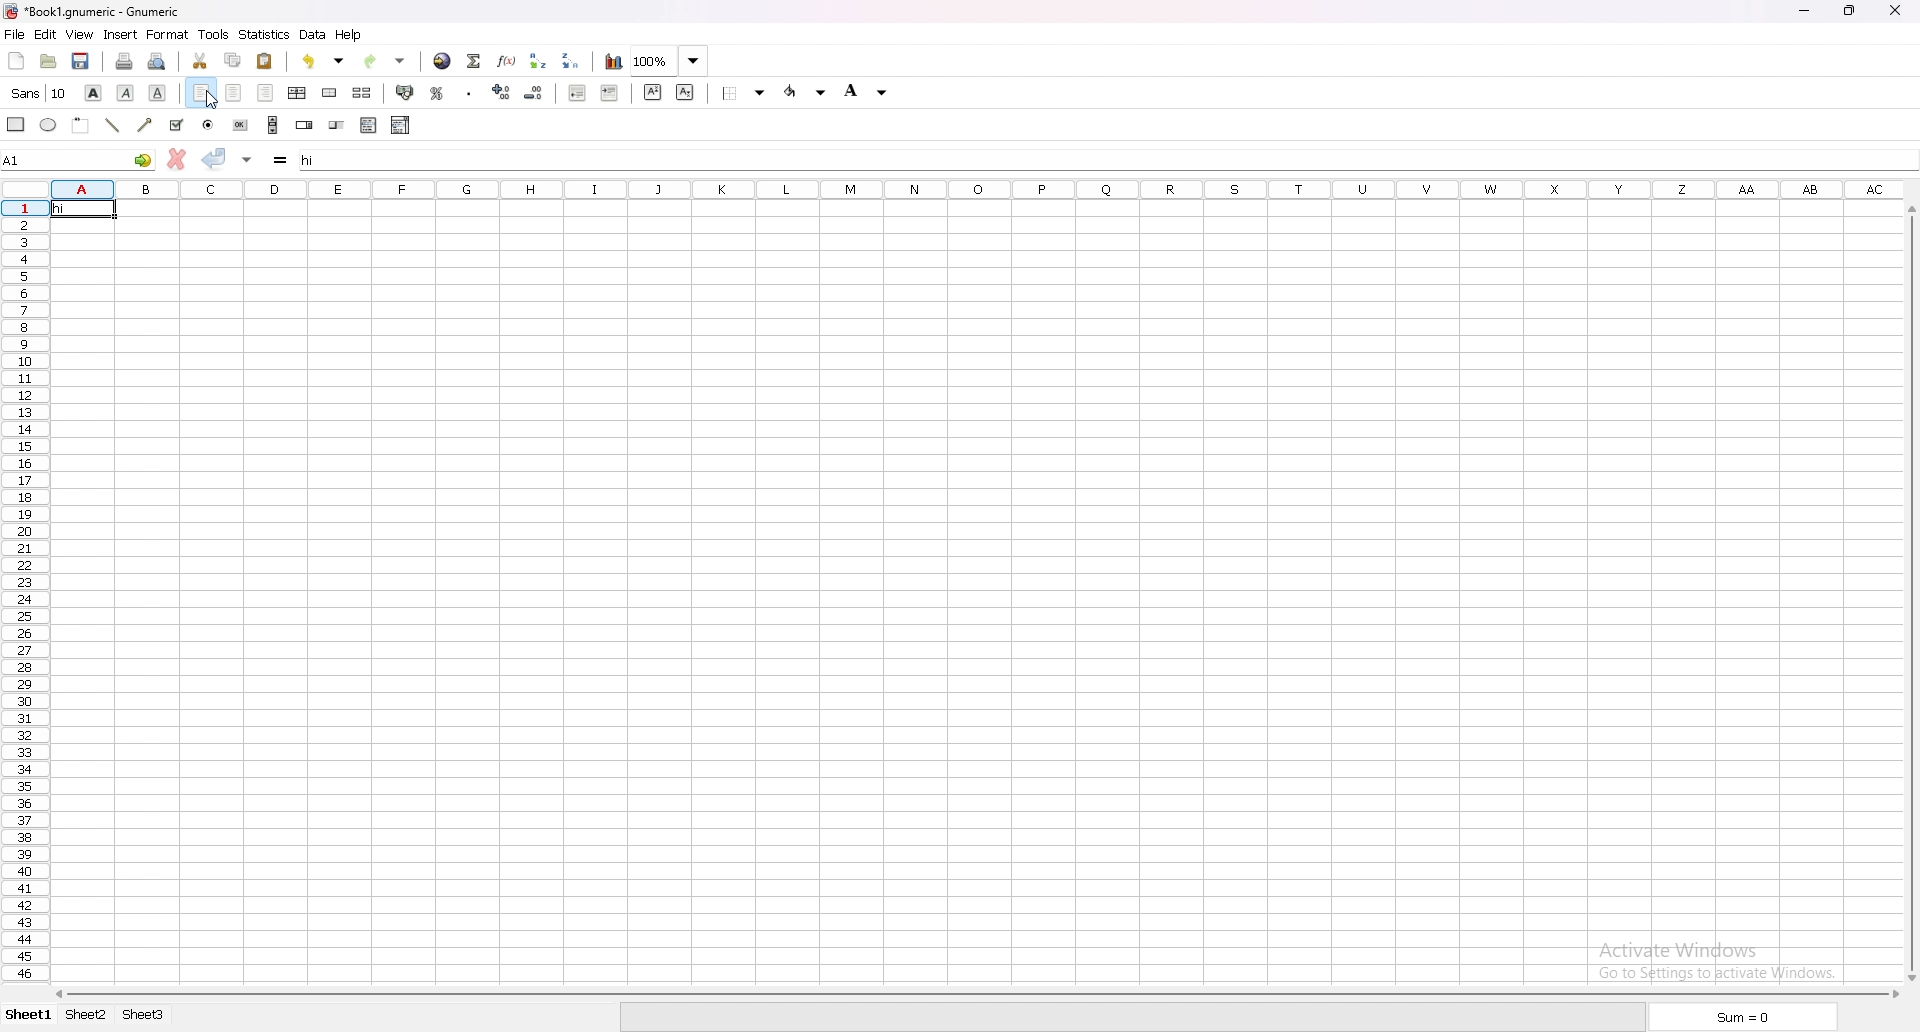  I want to click on new, so click(15, 60).